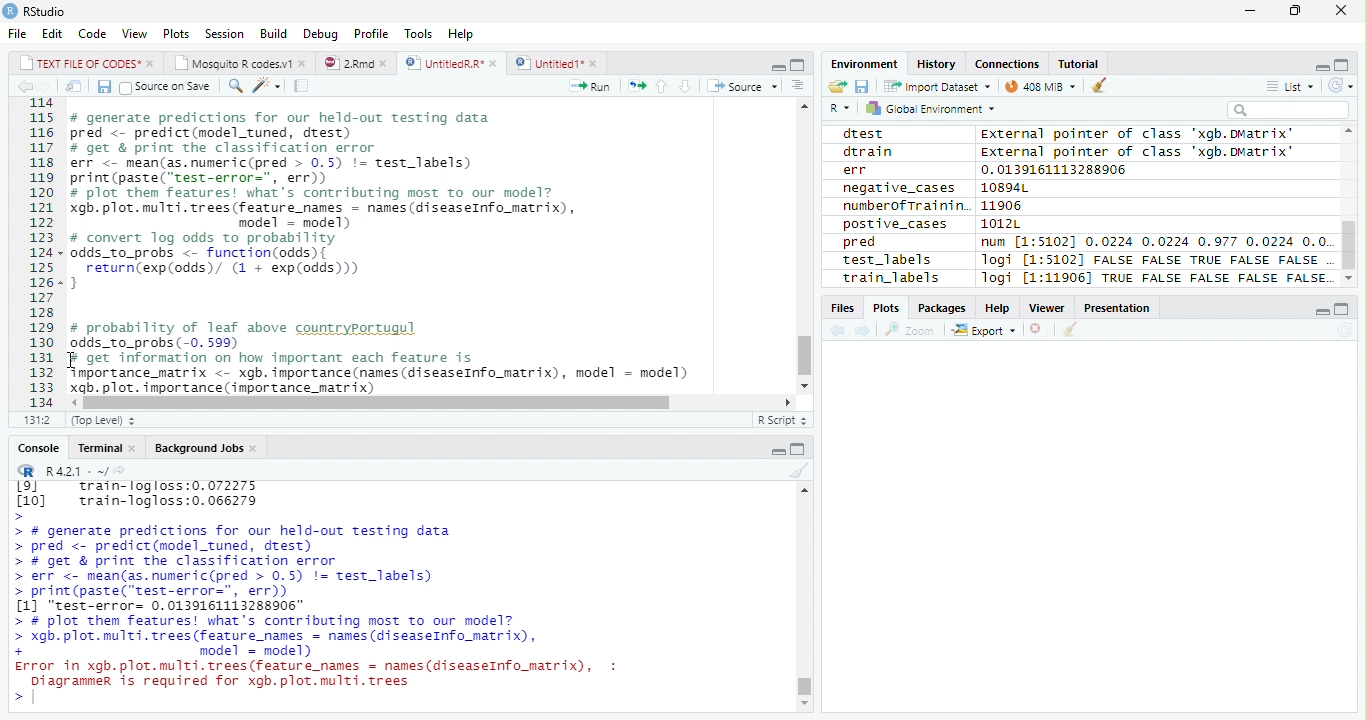 Image resolution: width=1366 pixels, height=720 pixels. Describe the element at coordinates (372, 33) in the screenshot. I see `Profile` at that location.